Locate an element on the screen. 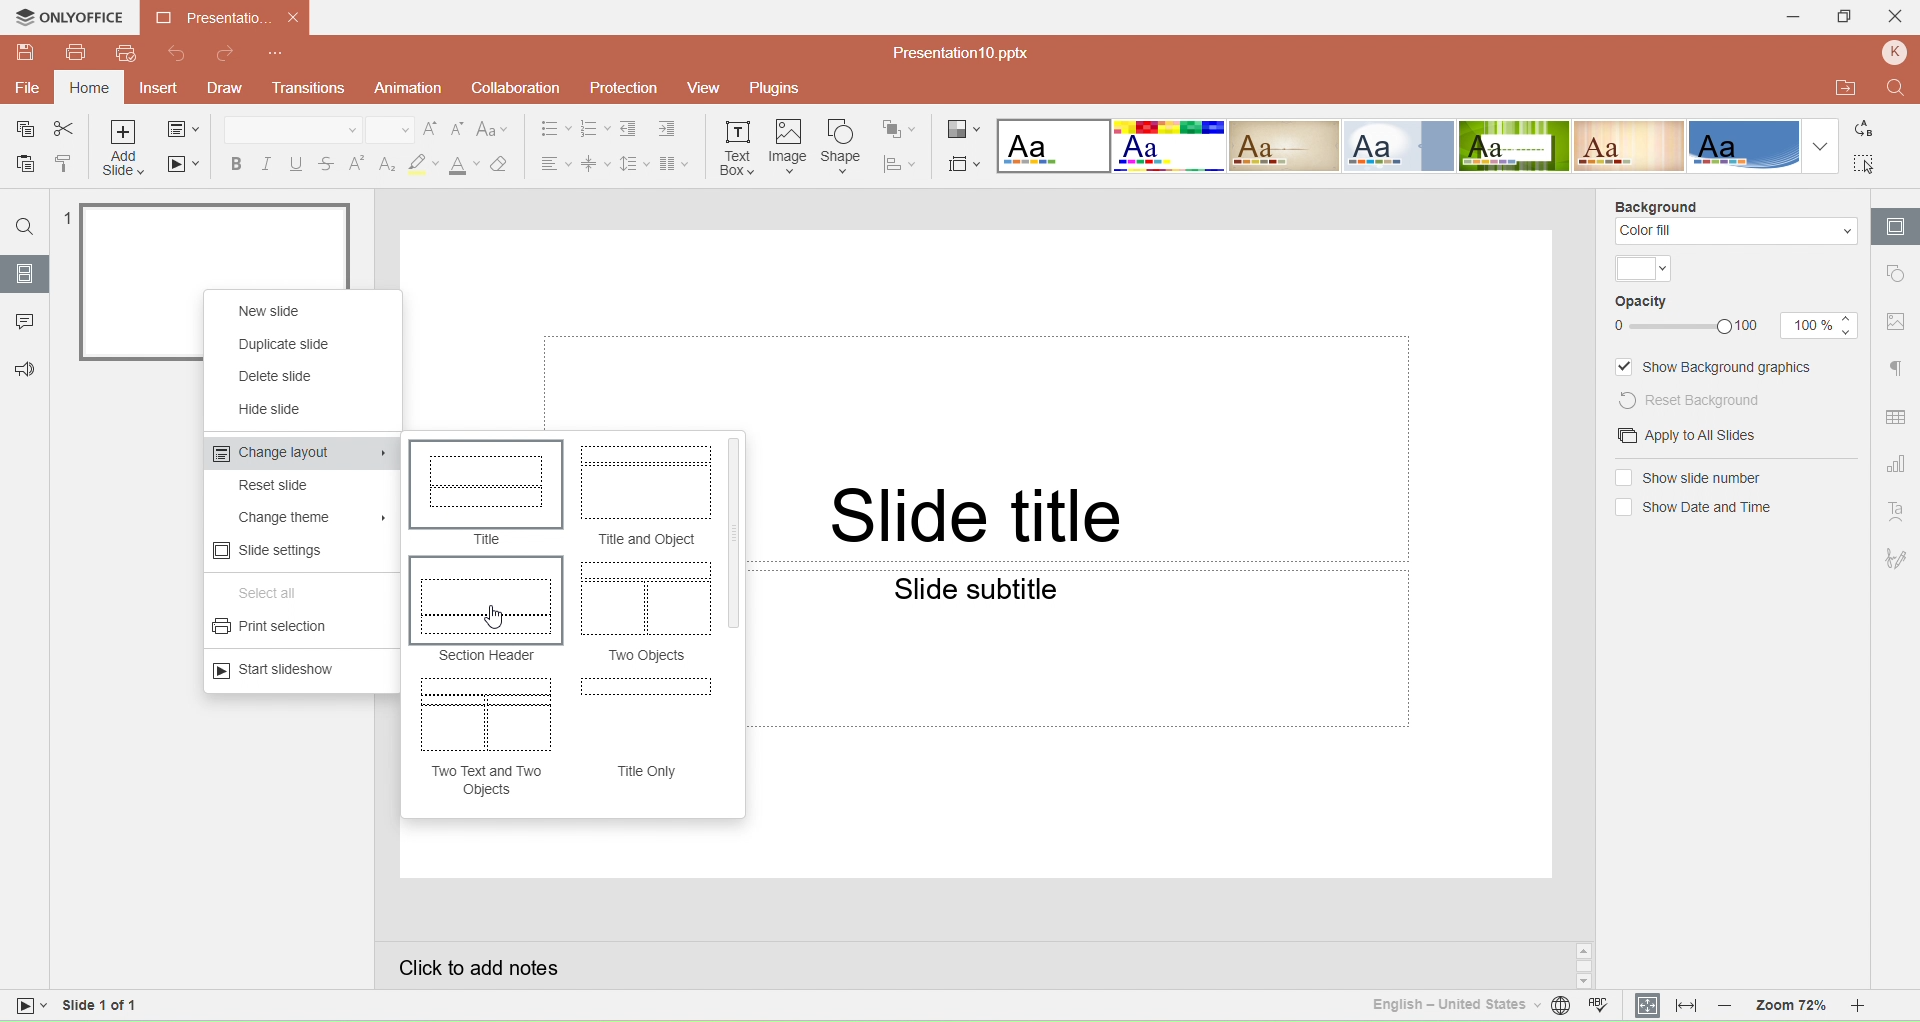 The height and width of the screenshot is (1022, 1920). (un)select Show slide number is located at coordinates (1687, 478).